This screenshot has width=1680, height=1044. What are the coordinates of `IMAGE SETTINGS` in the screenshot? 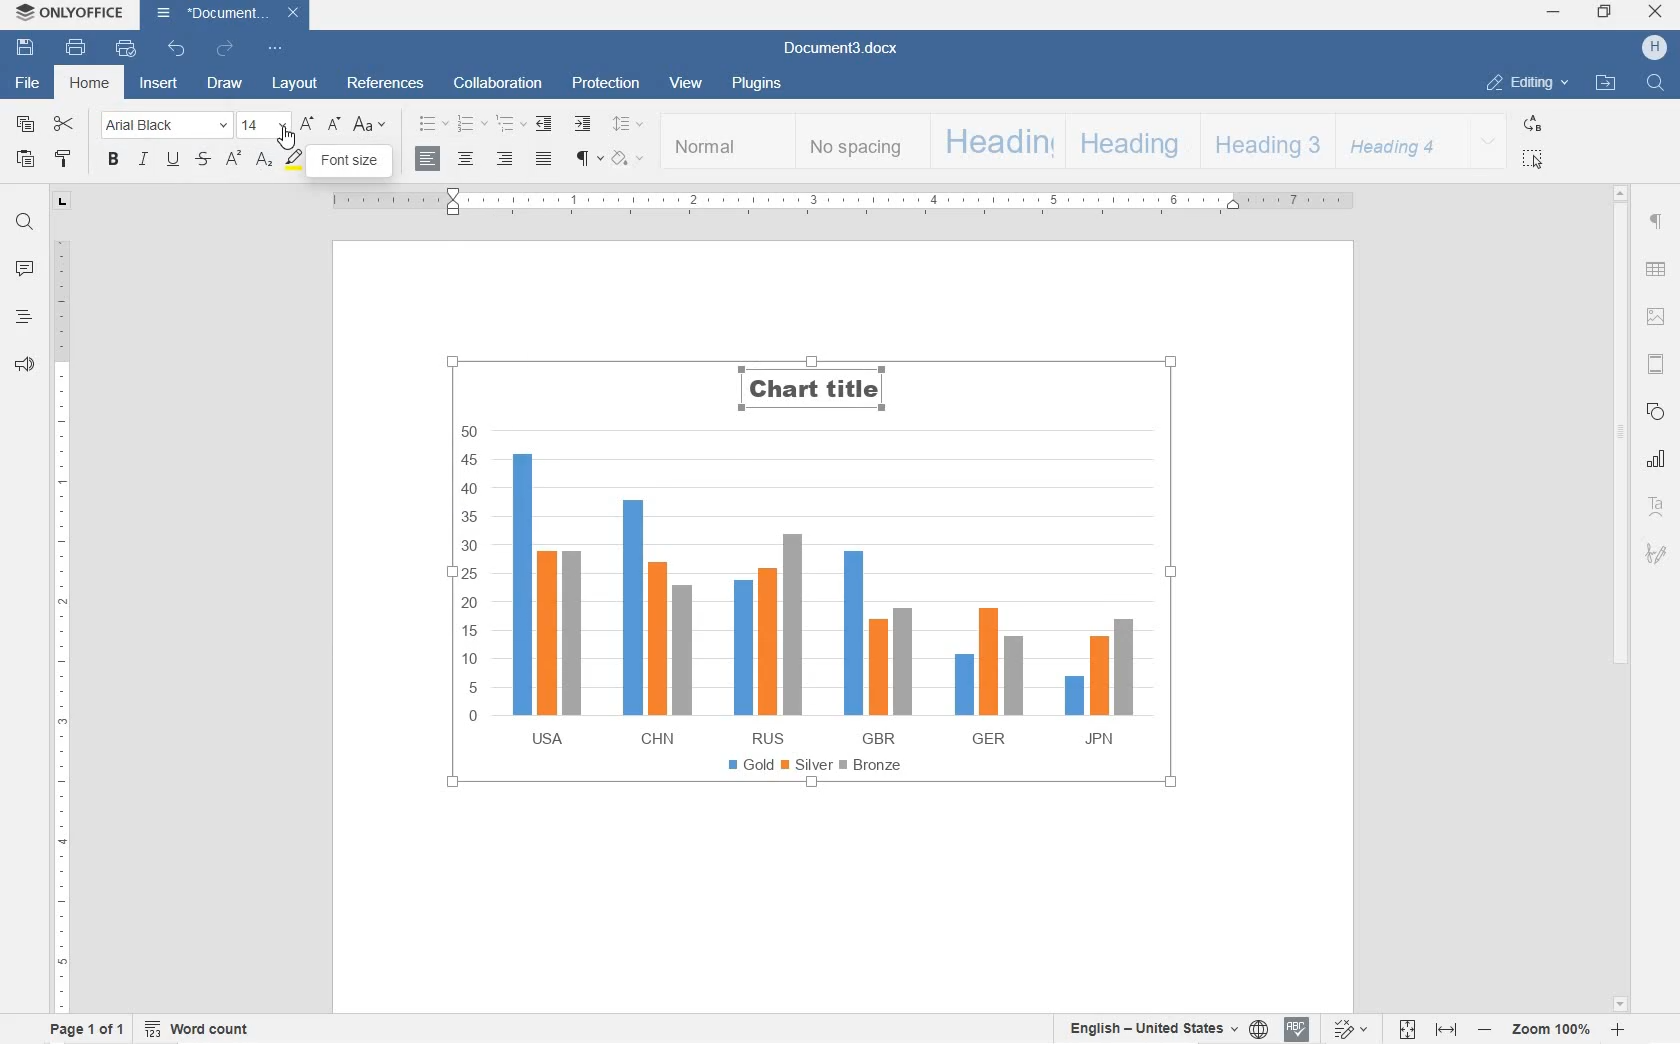 It's located at (1656, 315).